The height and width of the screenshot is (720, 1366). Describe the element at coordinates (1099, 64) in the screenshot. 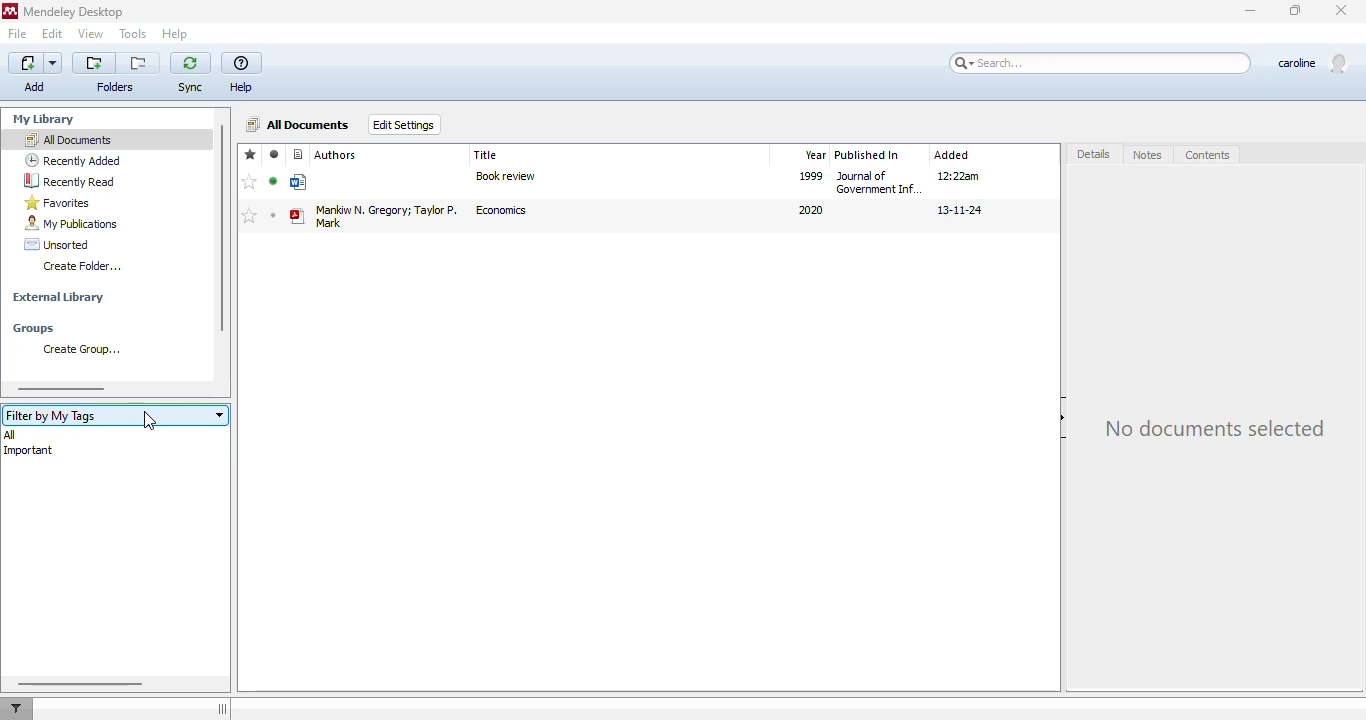

I see `search` at that location.